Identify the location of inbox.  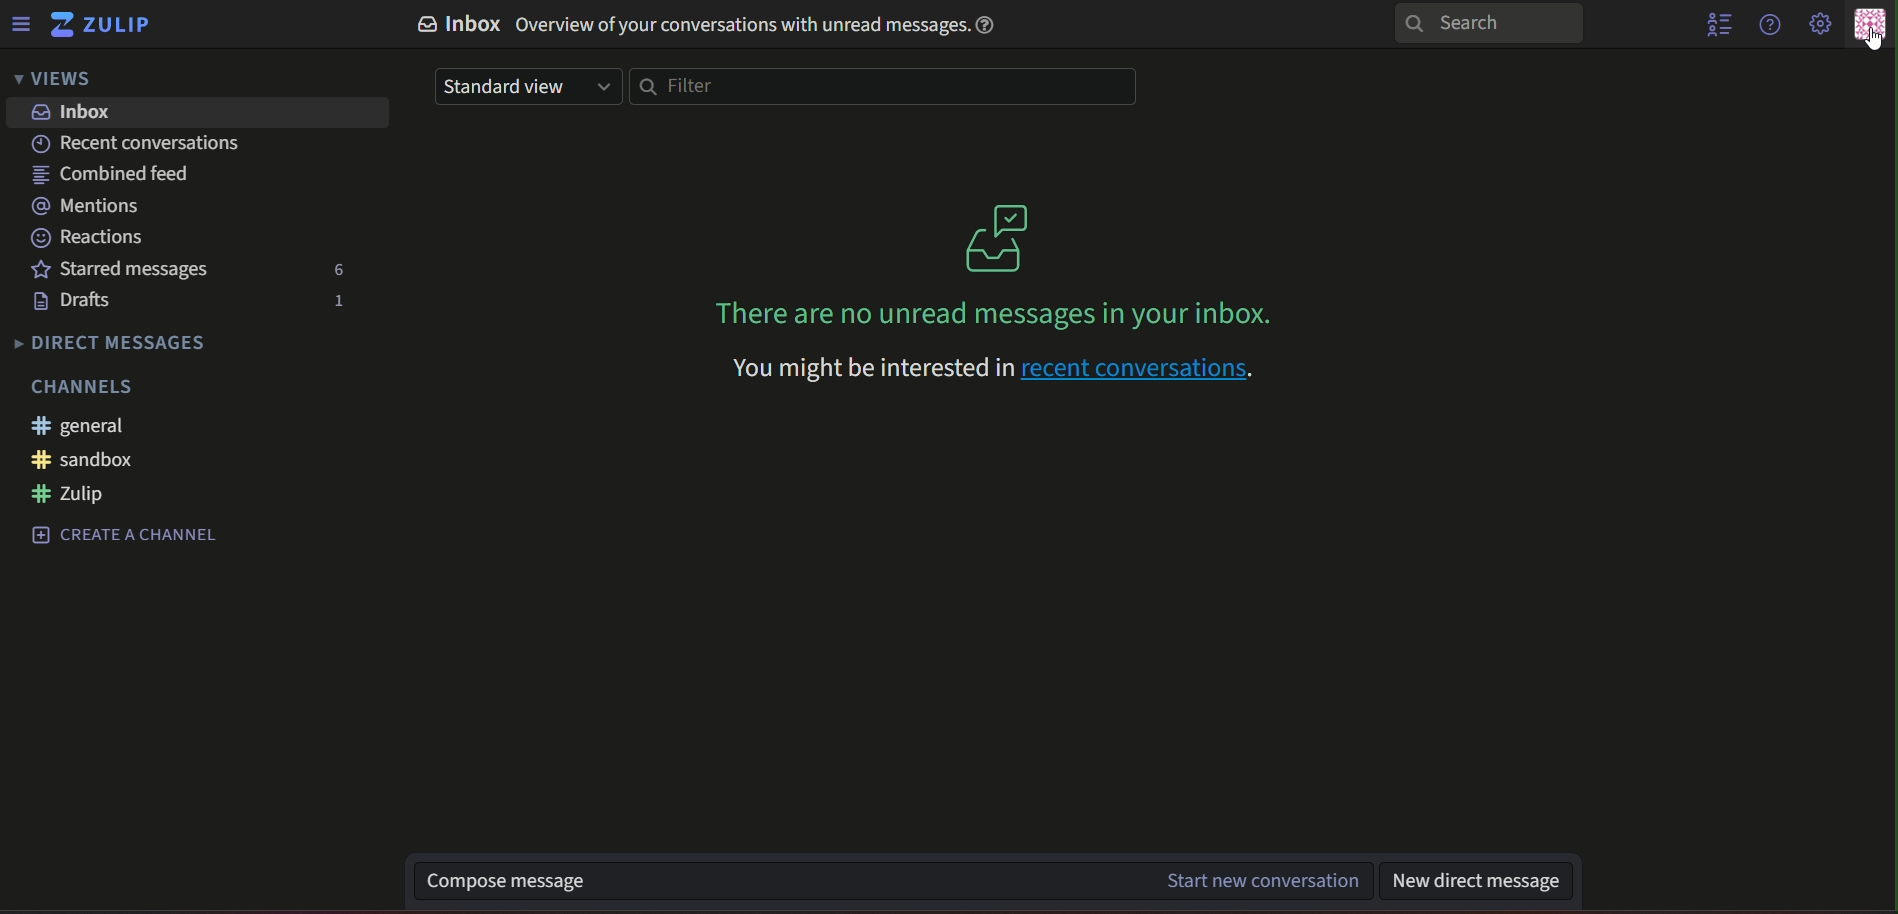
(76, 112).